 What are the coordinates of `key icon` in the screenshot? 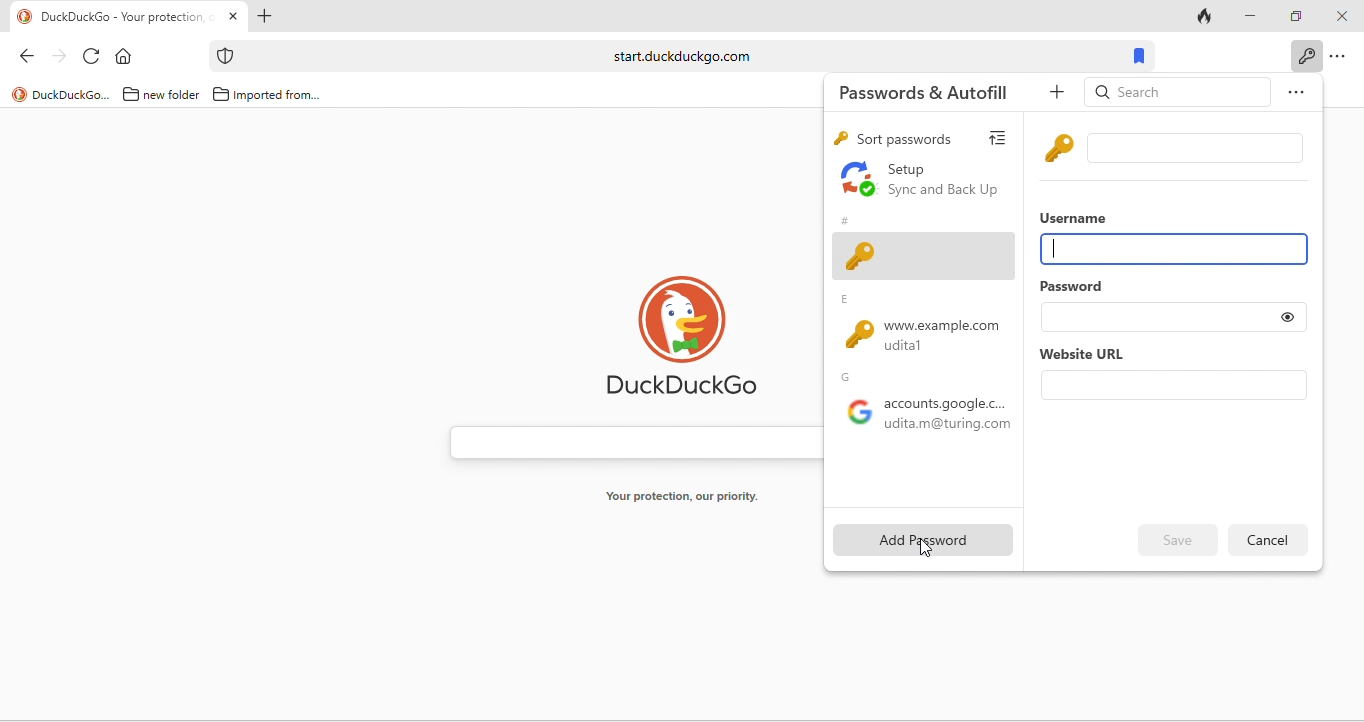 It's located at (1058, 150).